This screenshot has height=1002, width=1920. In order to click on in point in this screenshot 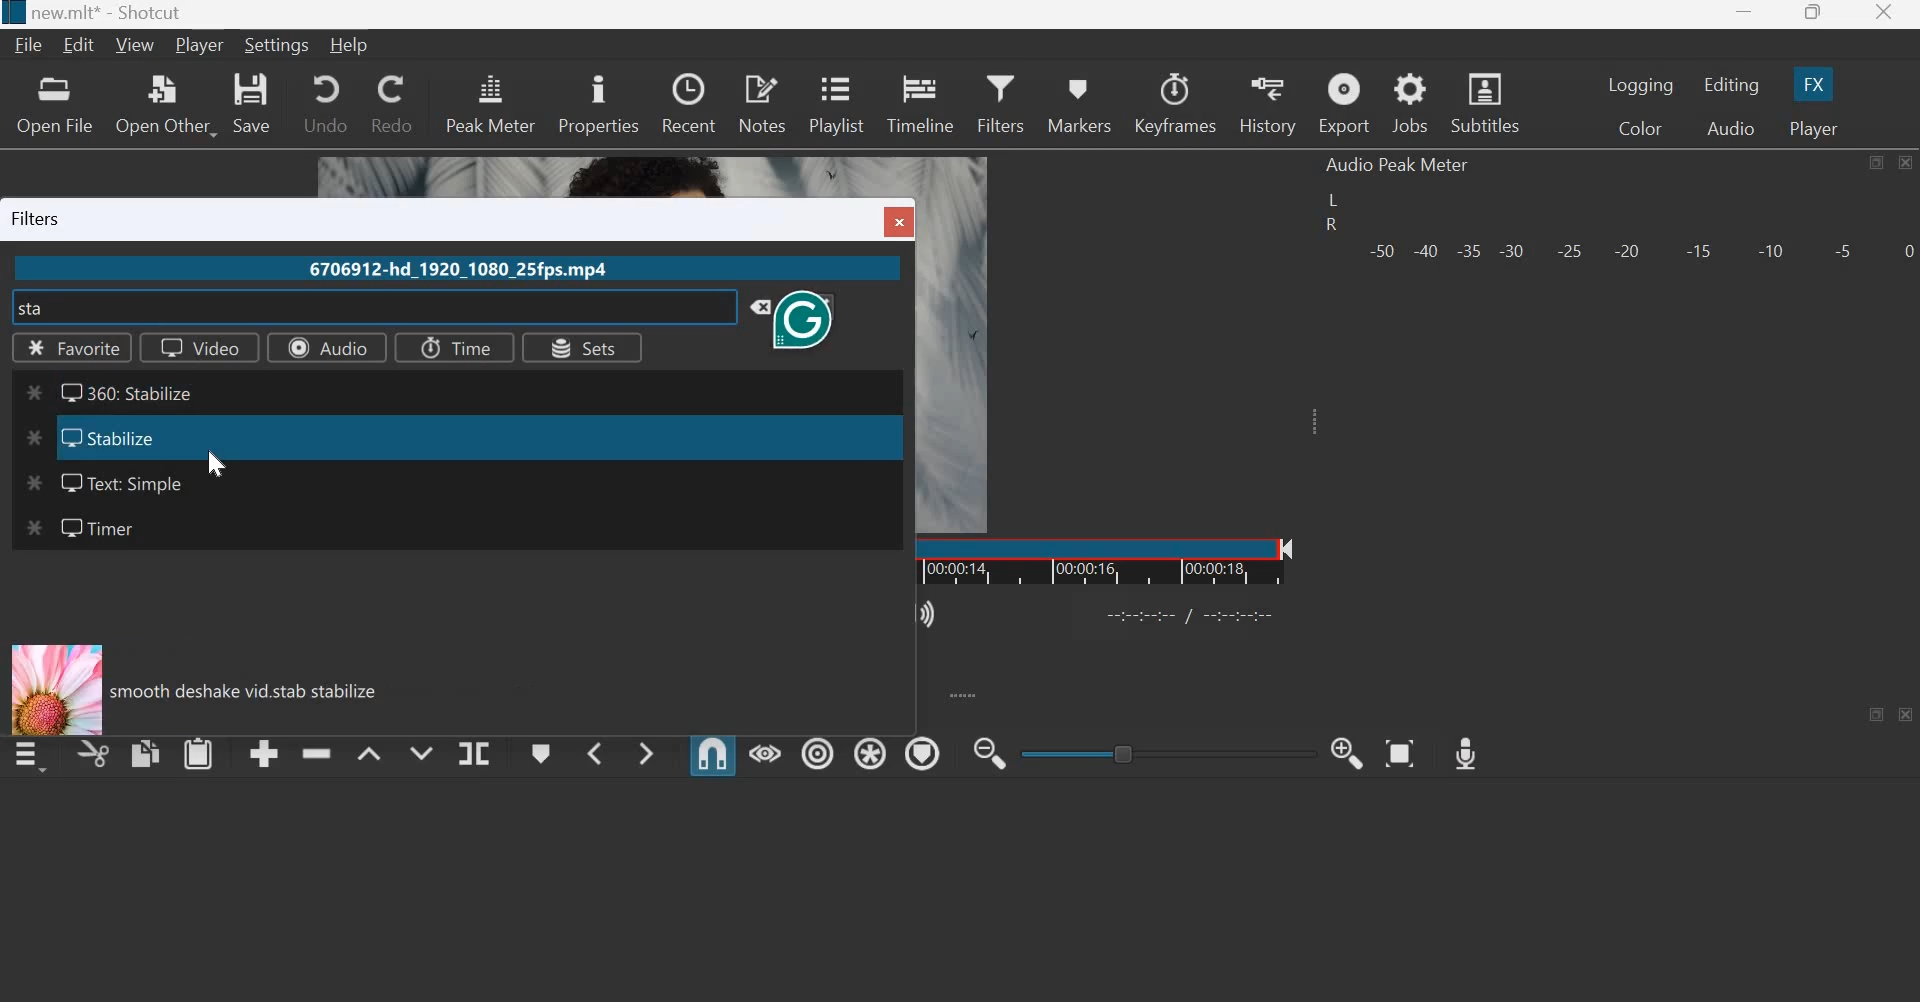, I will do `click(1194, 618)`.